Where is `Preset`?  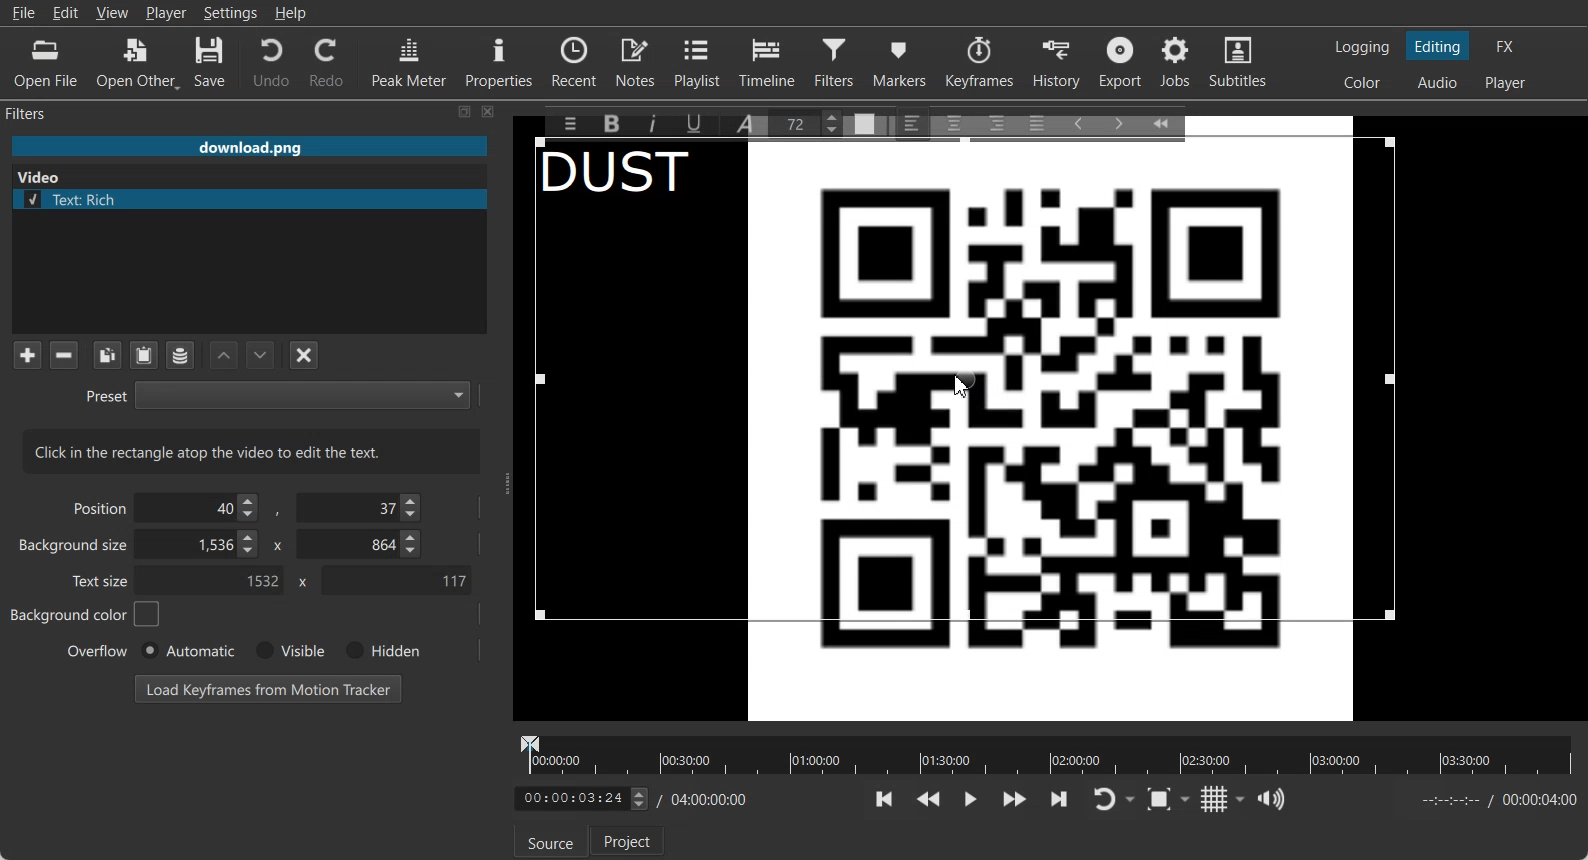 Preset is located at coordinates (277, 394).